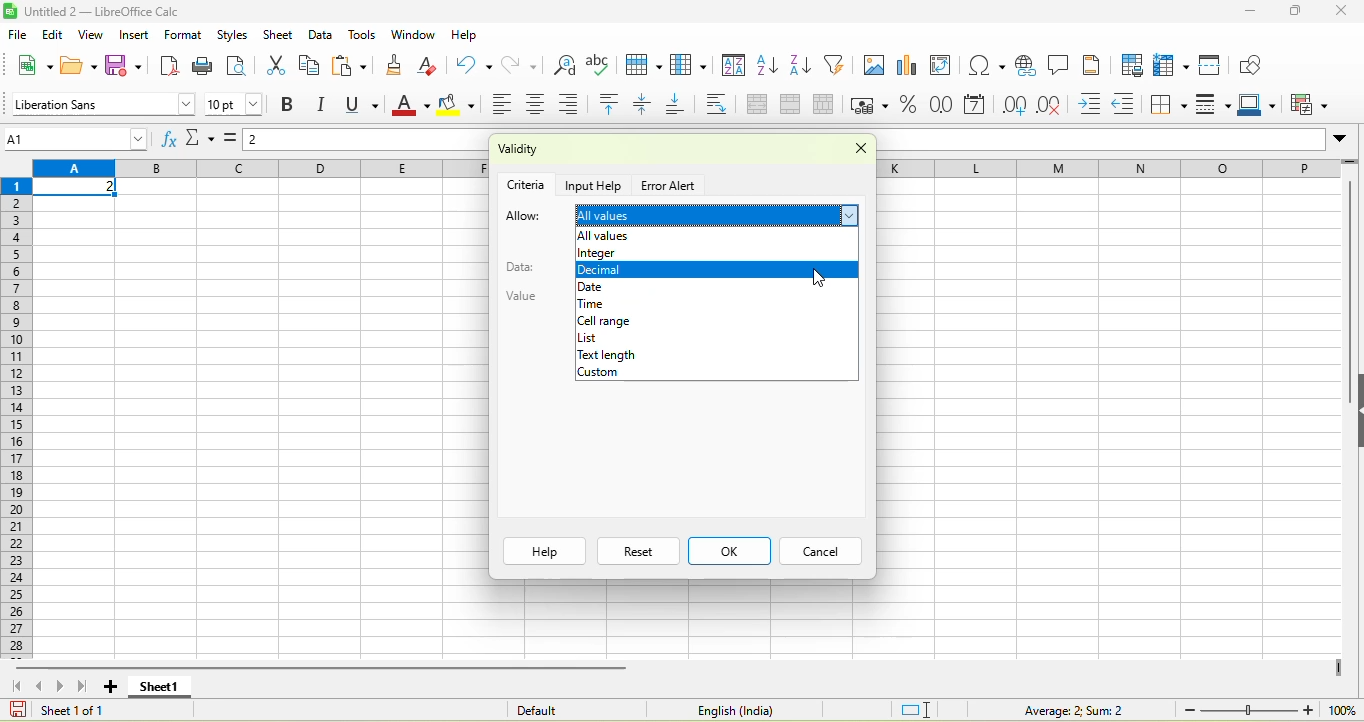 This screenshot has height=722, width=1364. Describe the element at coordinates (235, 104) in the screenshot. I see `font size` at that location.